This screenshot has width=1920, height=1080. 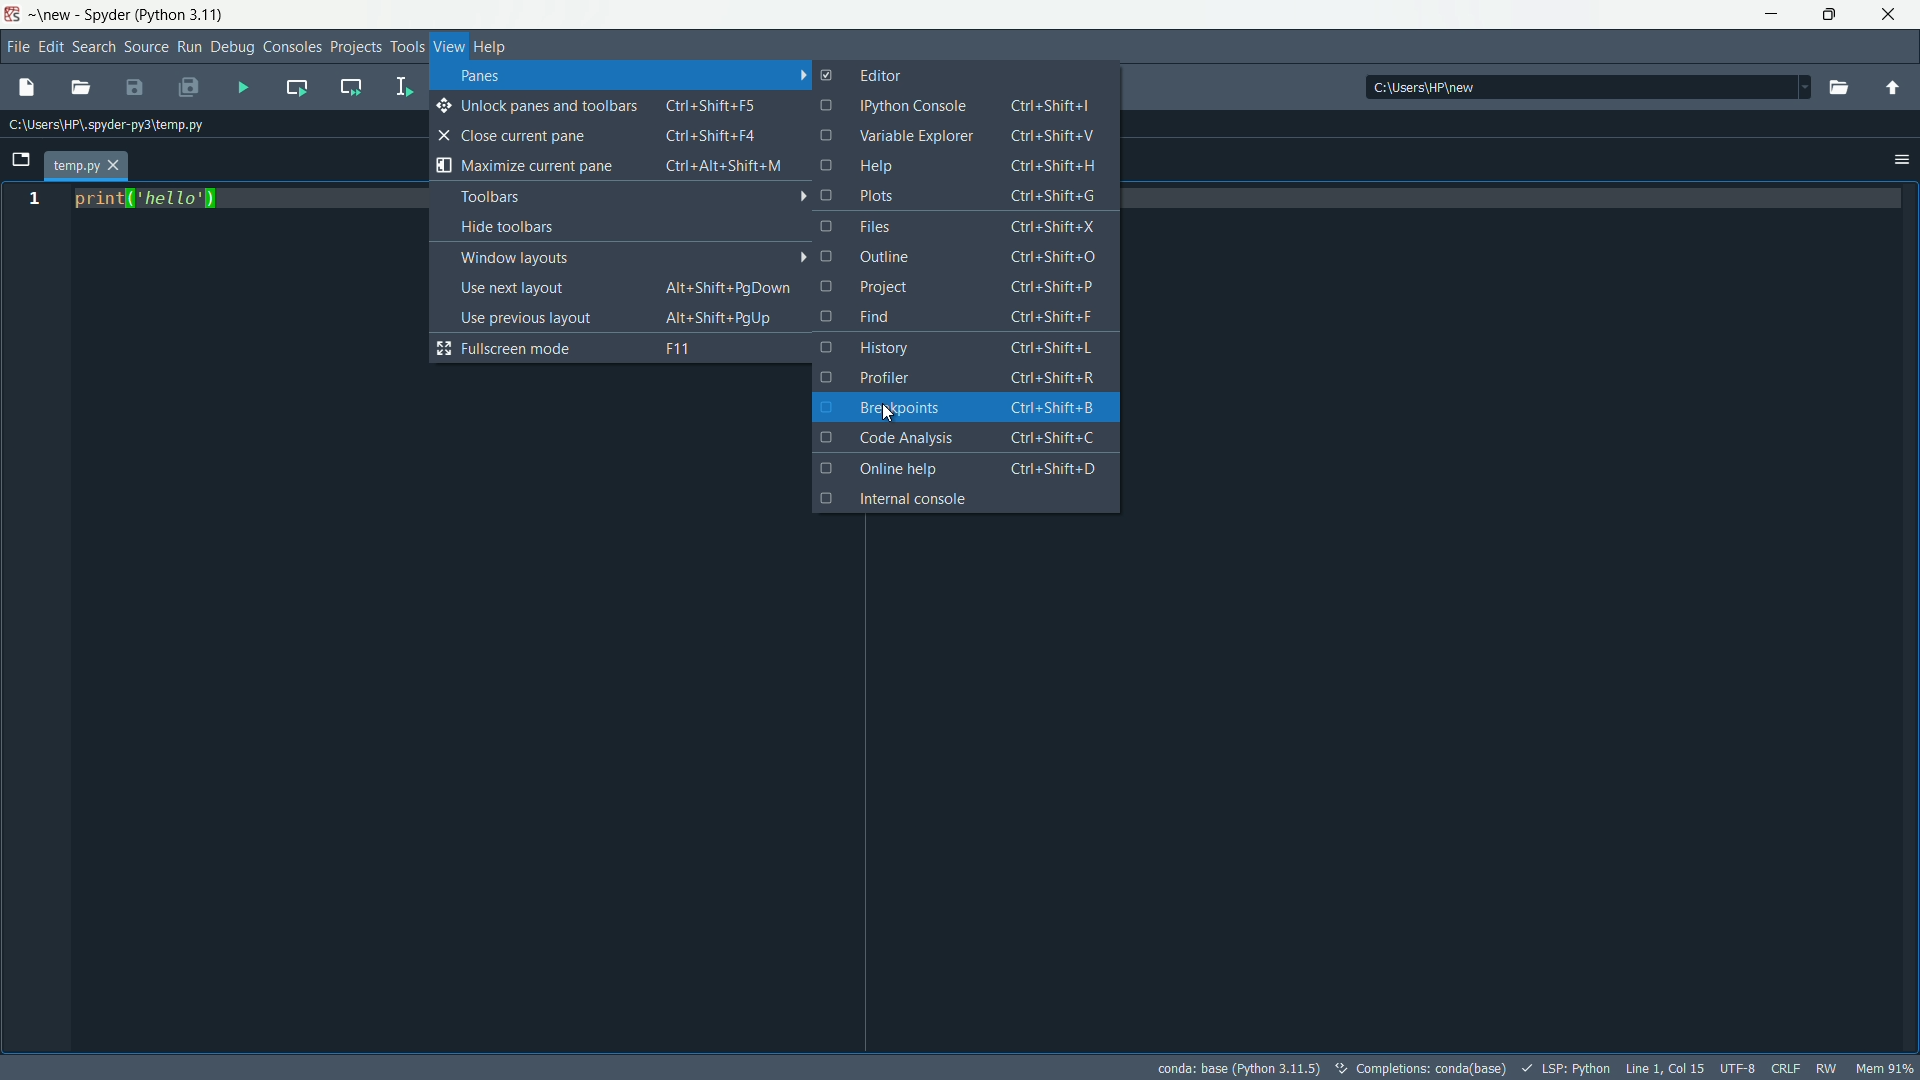 I want to click on Spyder, so click(x=109, y=14).